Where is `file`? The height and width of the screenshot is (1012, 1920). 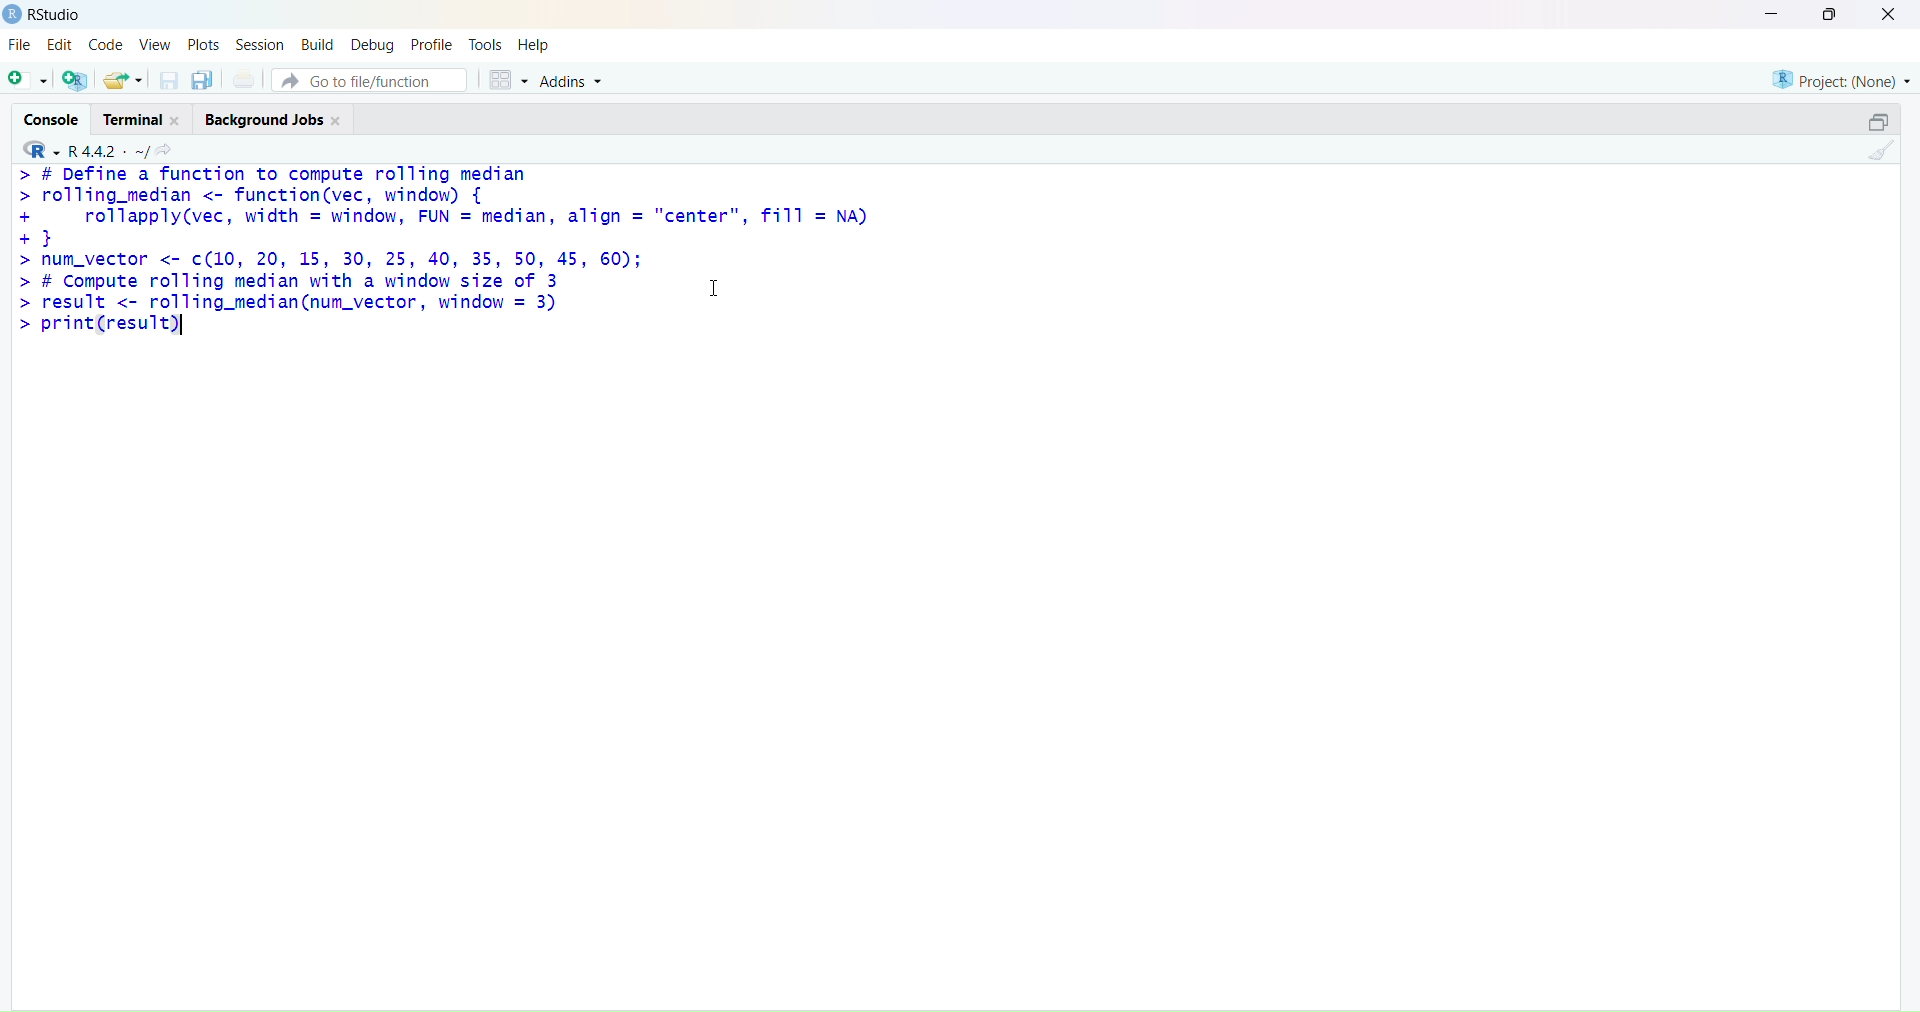 file is located at coordinates (18, 43).